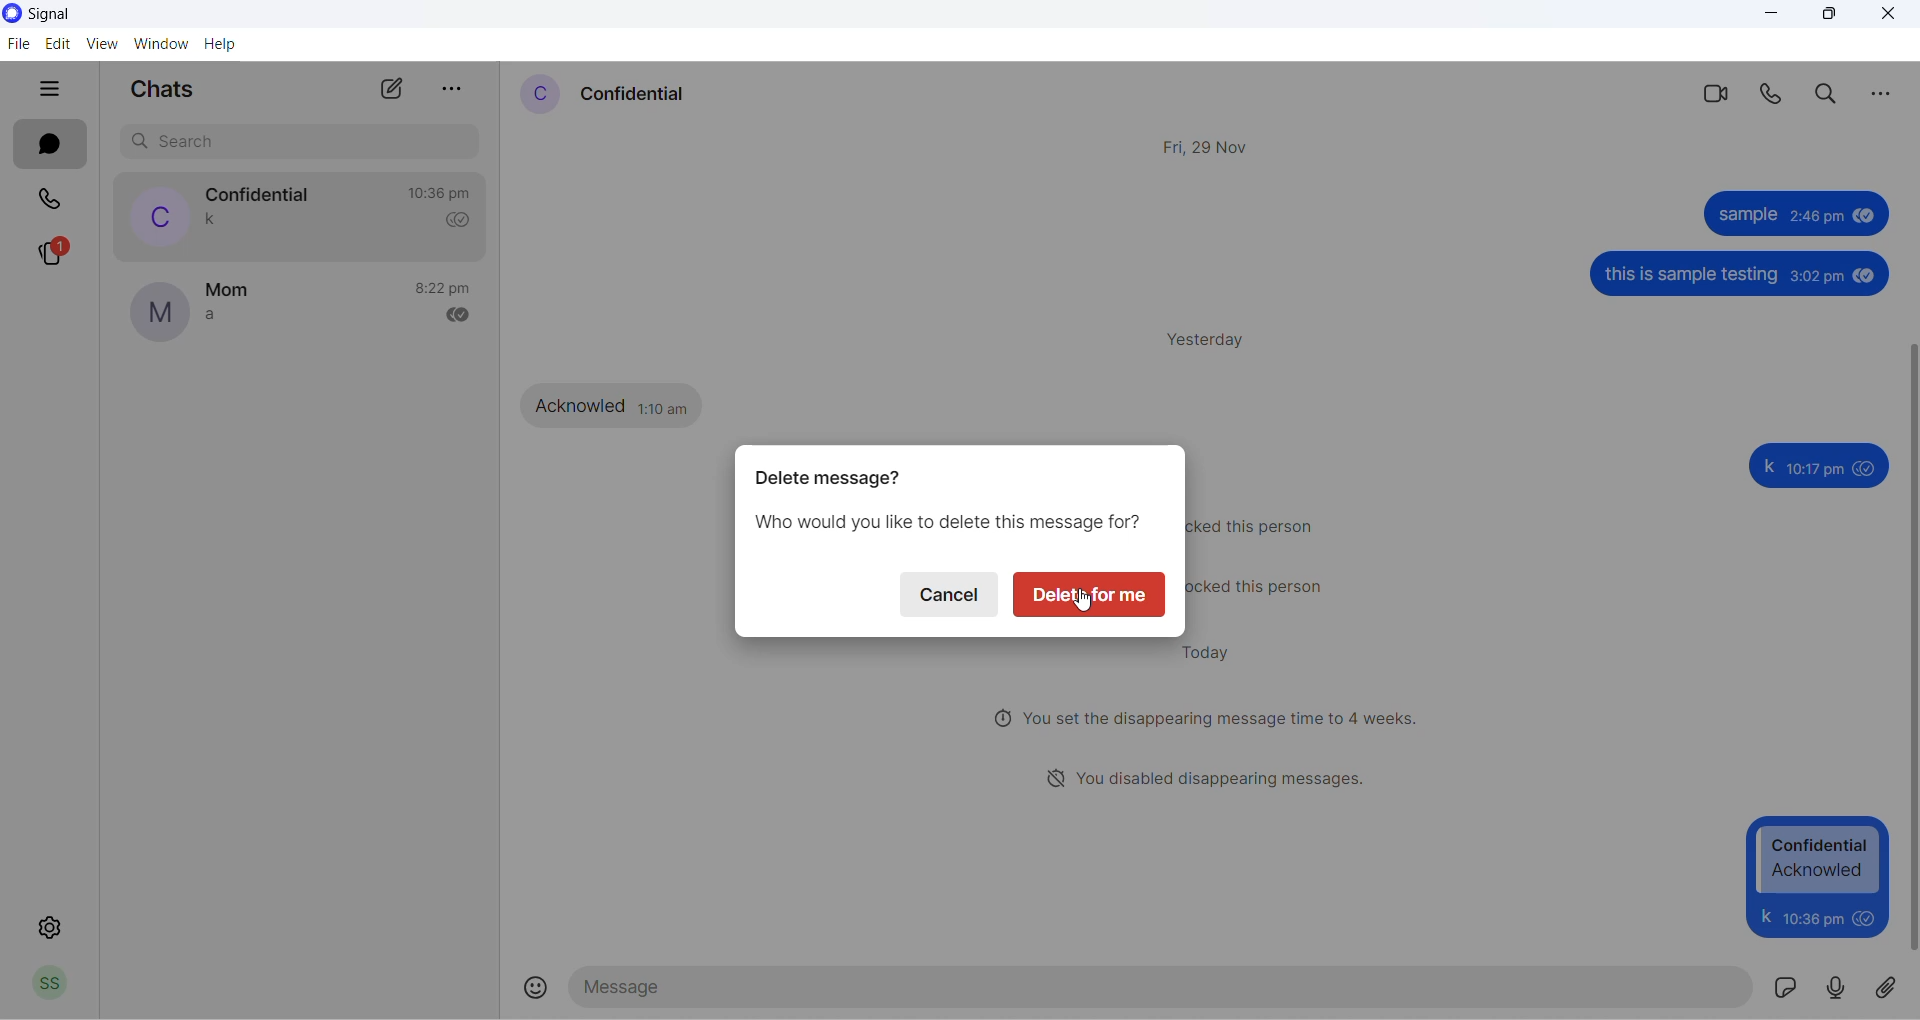 The image size is (1920, 1020). Describe the element at coordinates (262, 195) in the screenshot. I see `contact name` at that location.